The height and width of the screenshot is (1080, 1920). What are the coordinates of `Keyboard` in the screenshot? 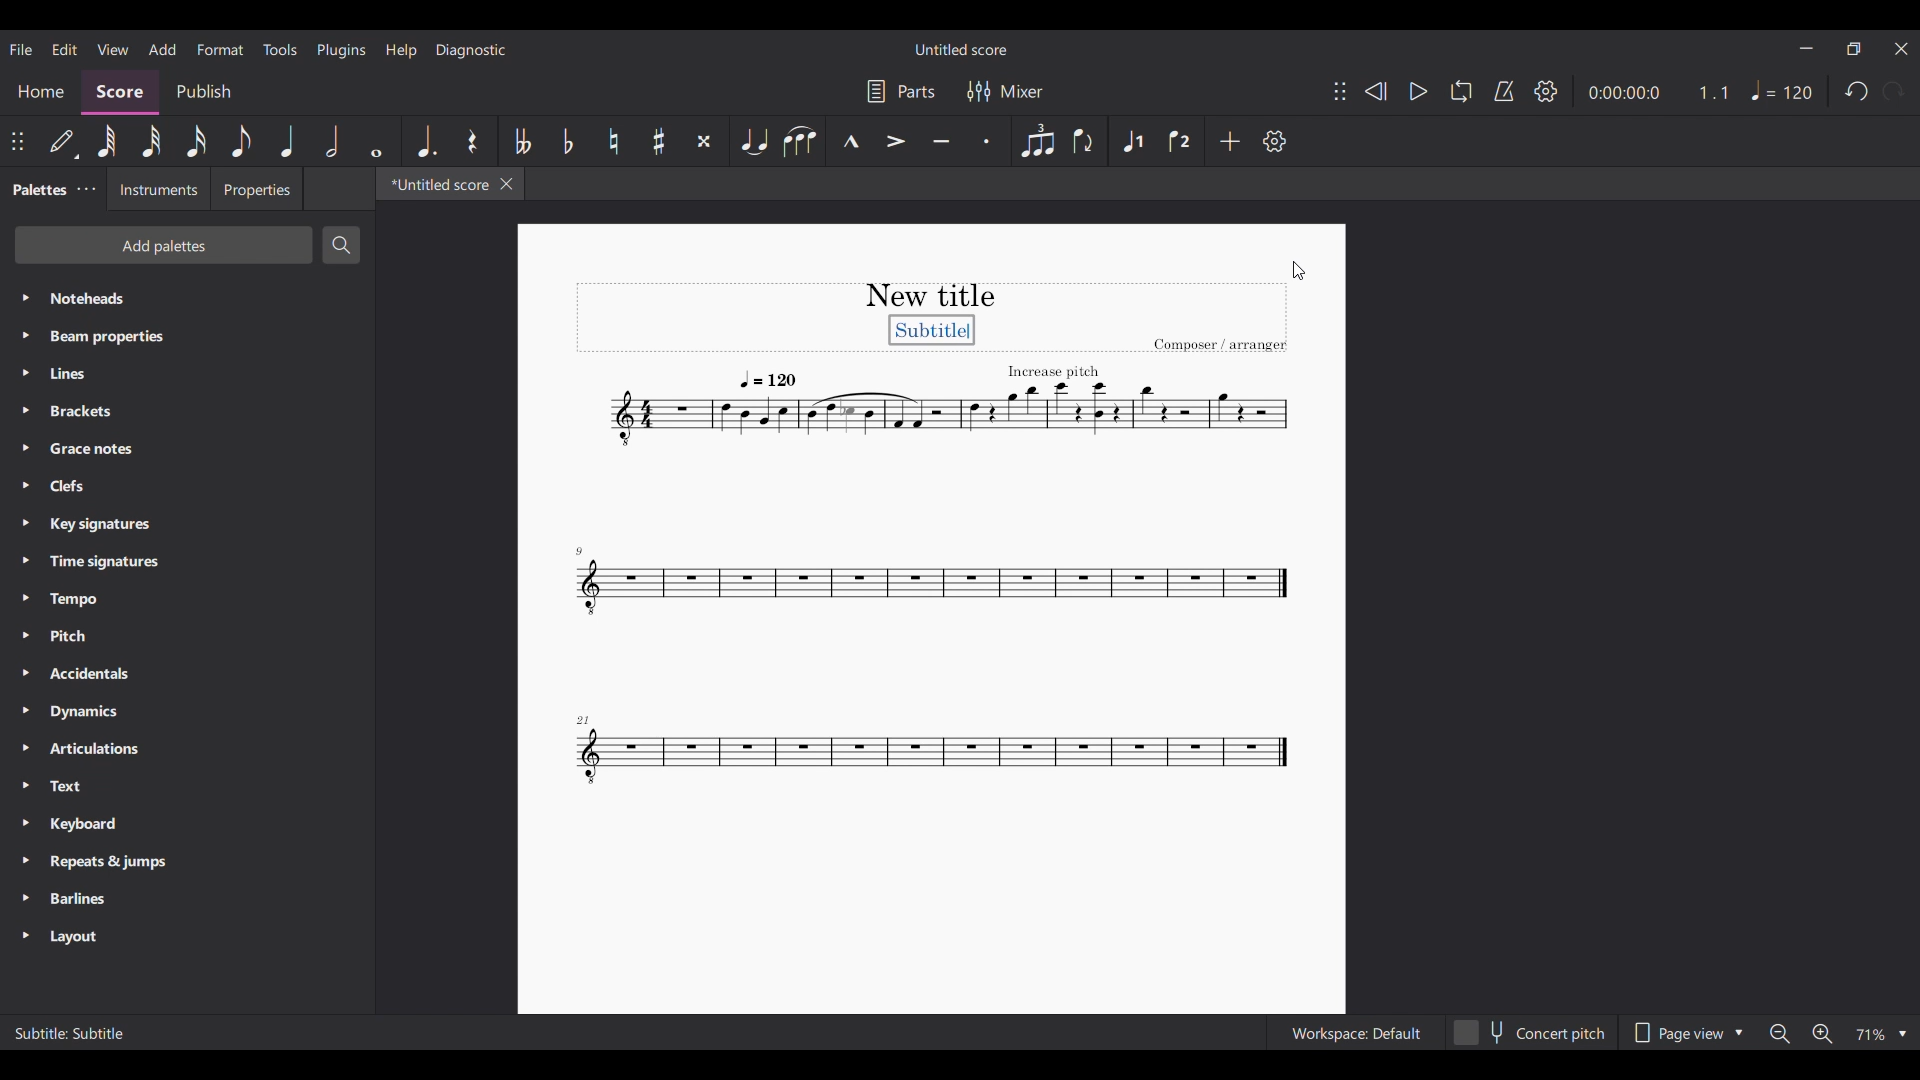 It's located at (187, 824).